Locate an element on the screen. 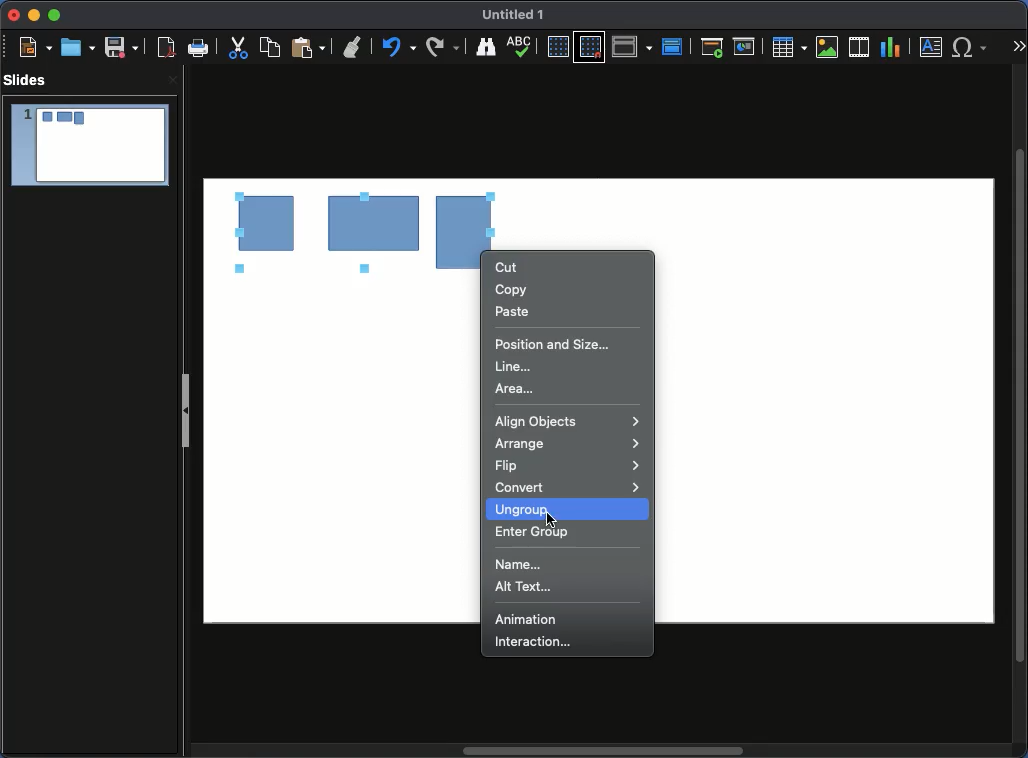 The height and width of the screenshot is (758, 1028). New is located at coordinates (30, 47).